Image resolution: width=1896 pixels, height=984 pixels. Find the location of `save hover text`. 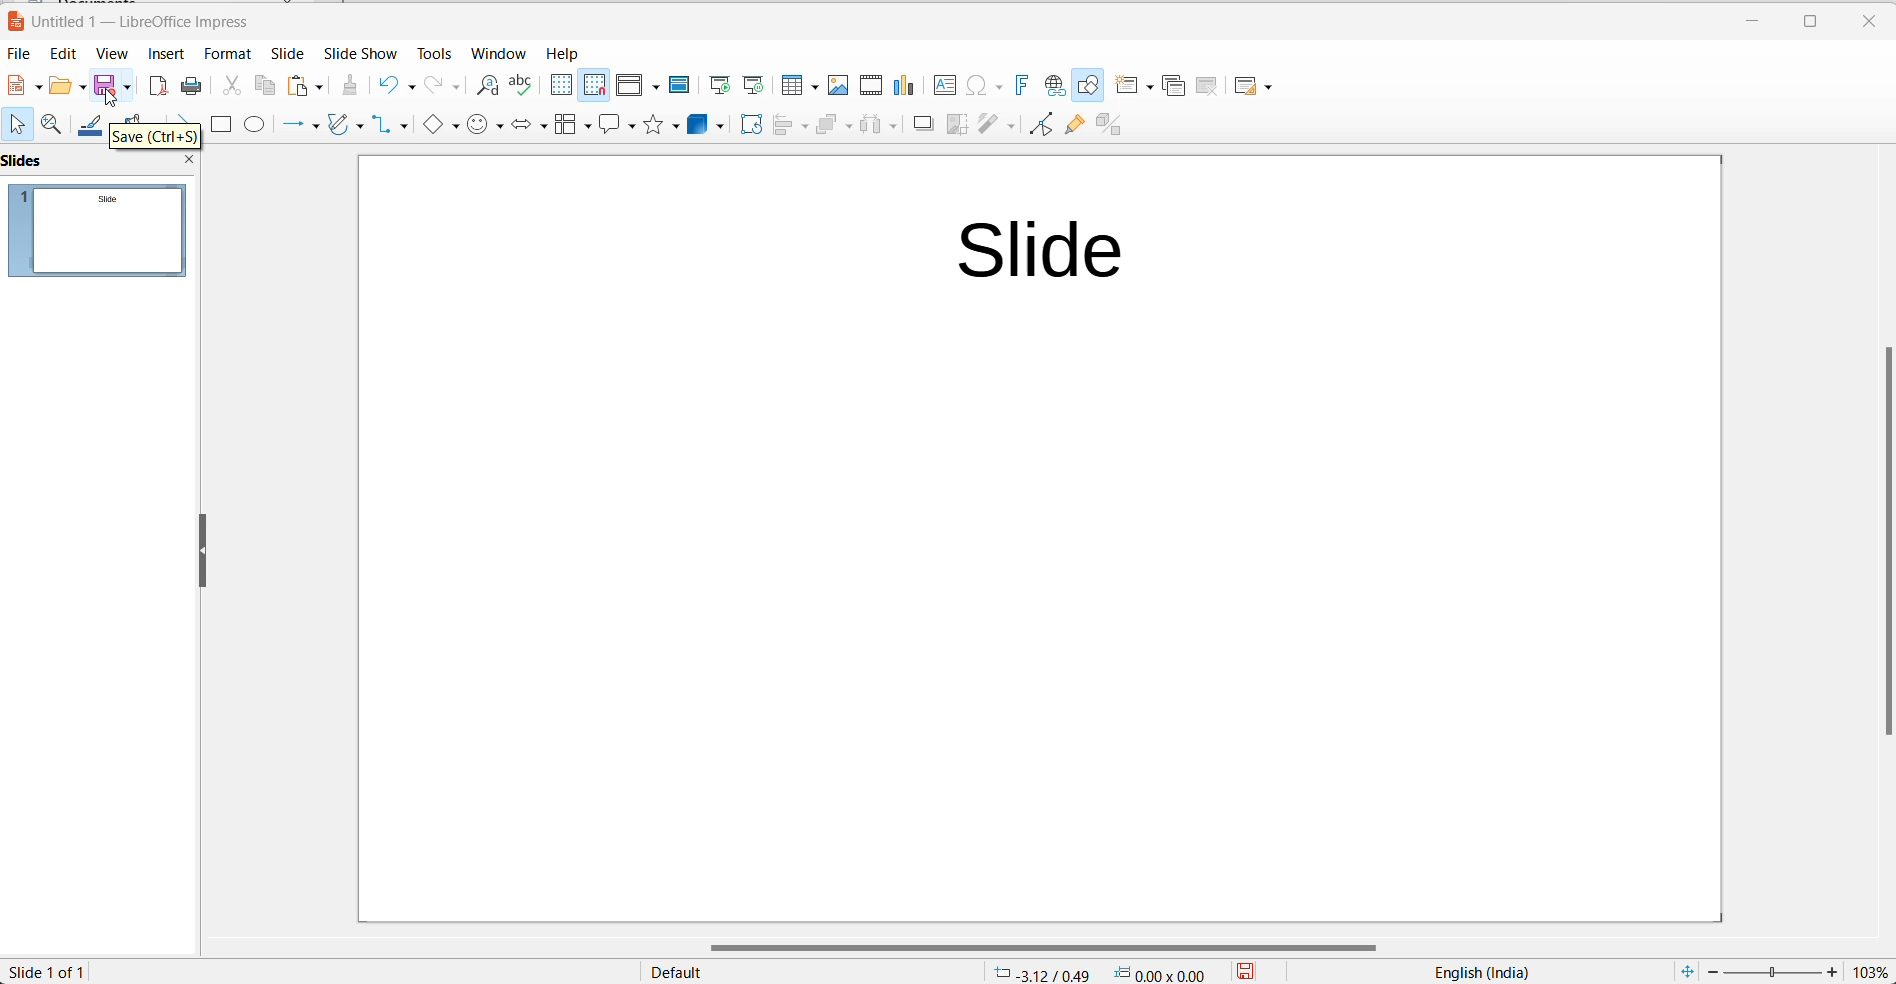

save hover text is located at coordinates (156, 135).